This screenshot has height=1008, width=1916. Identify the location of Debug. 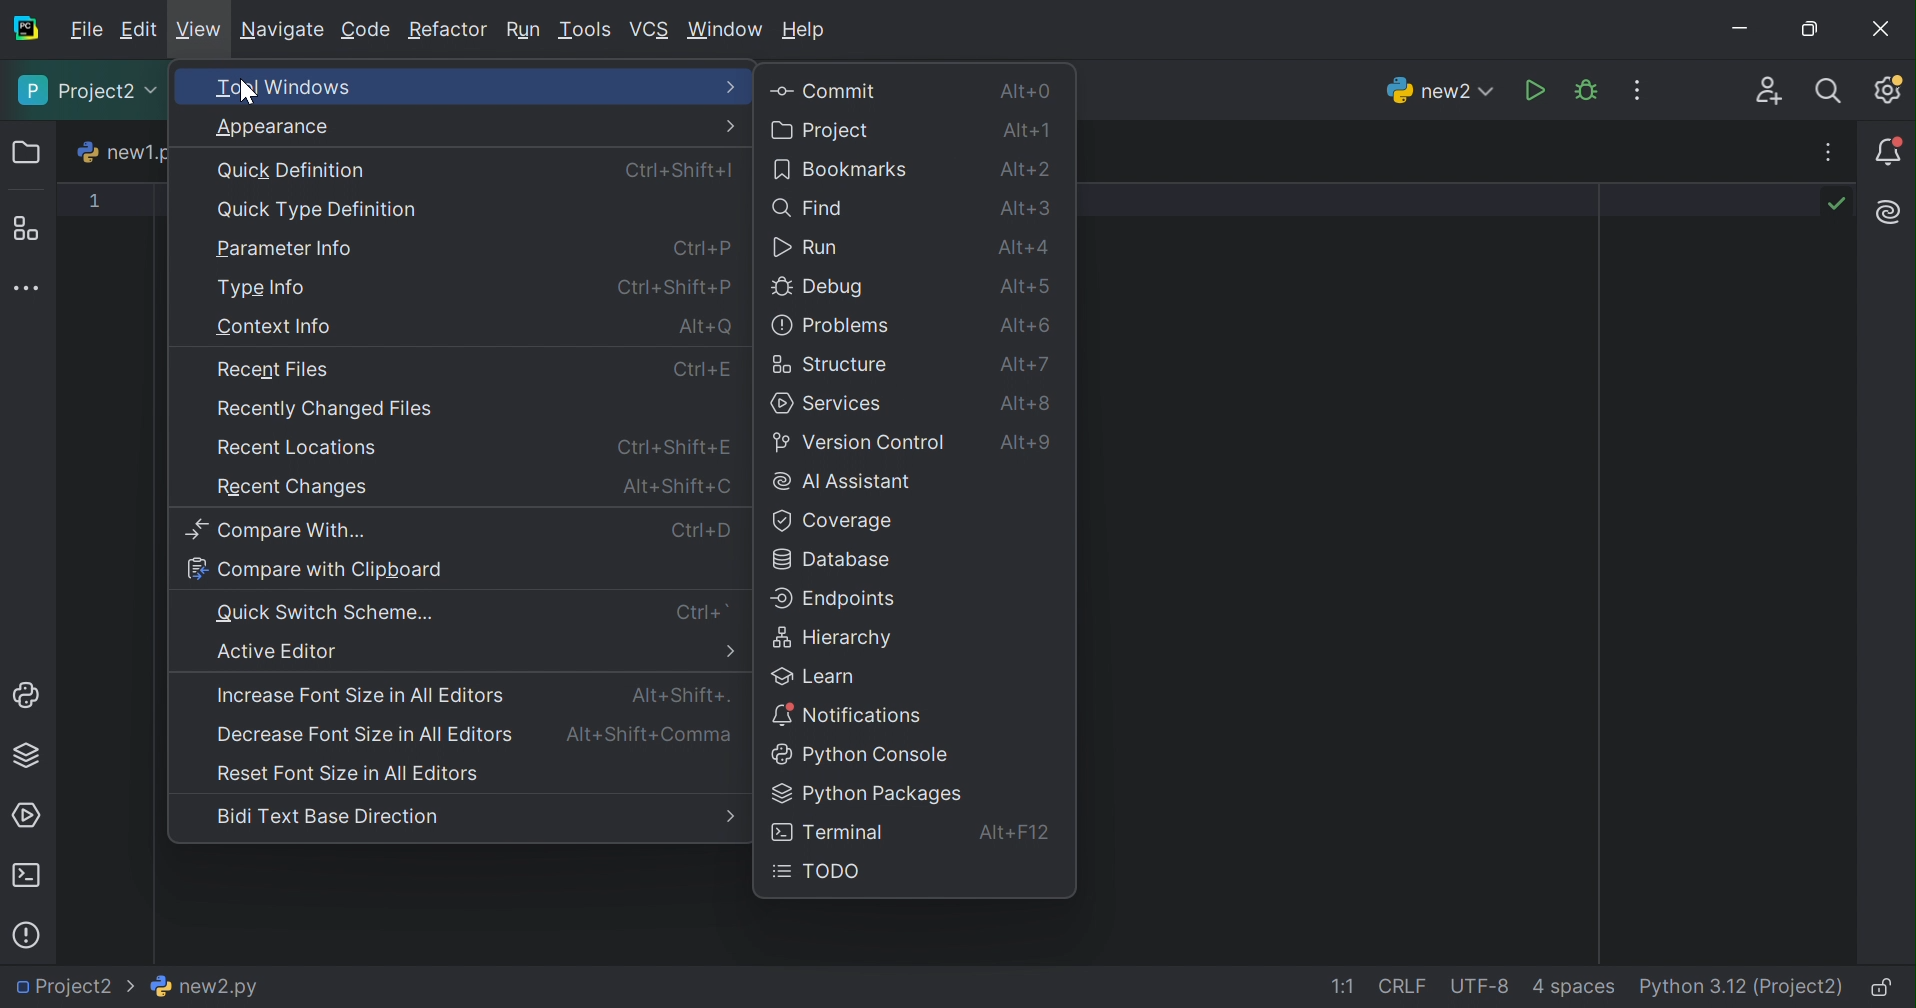
(819, 289).